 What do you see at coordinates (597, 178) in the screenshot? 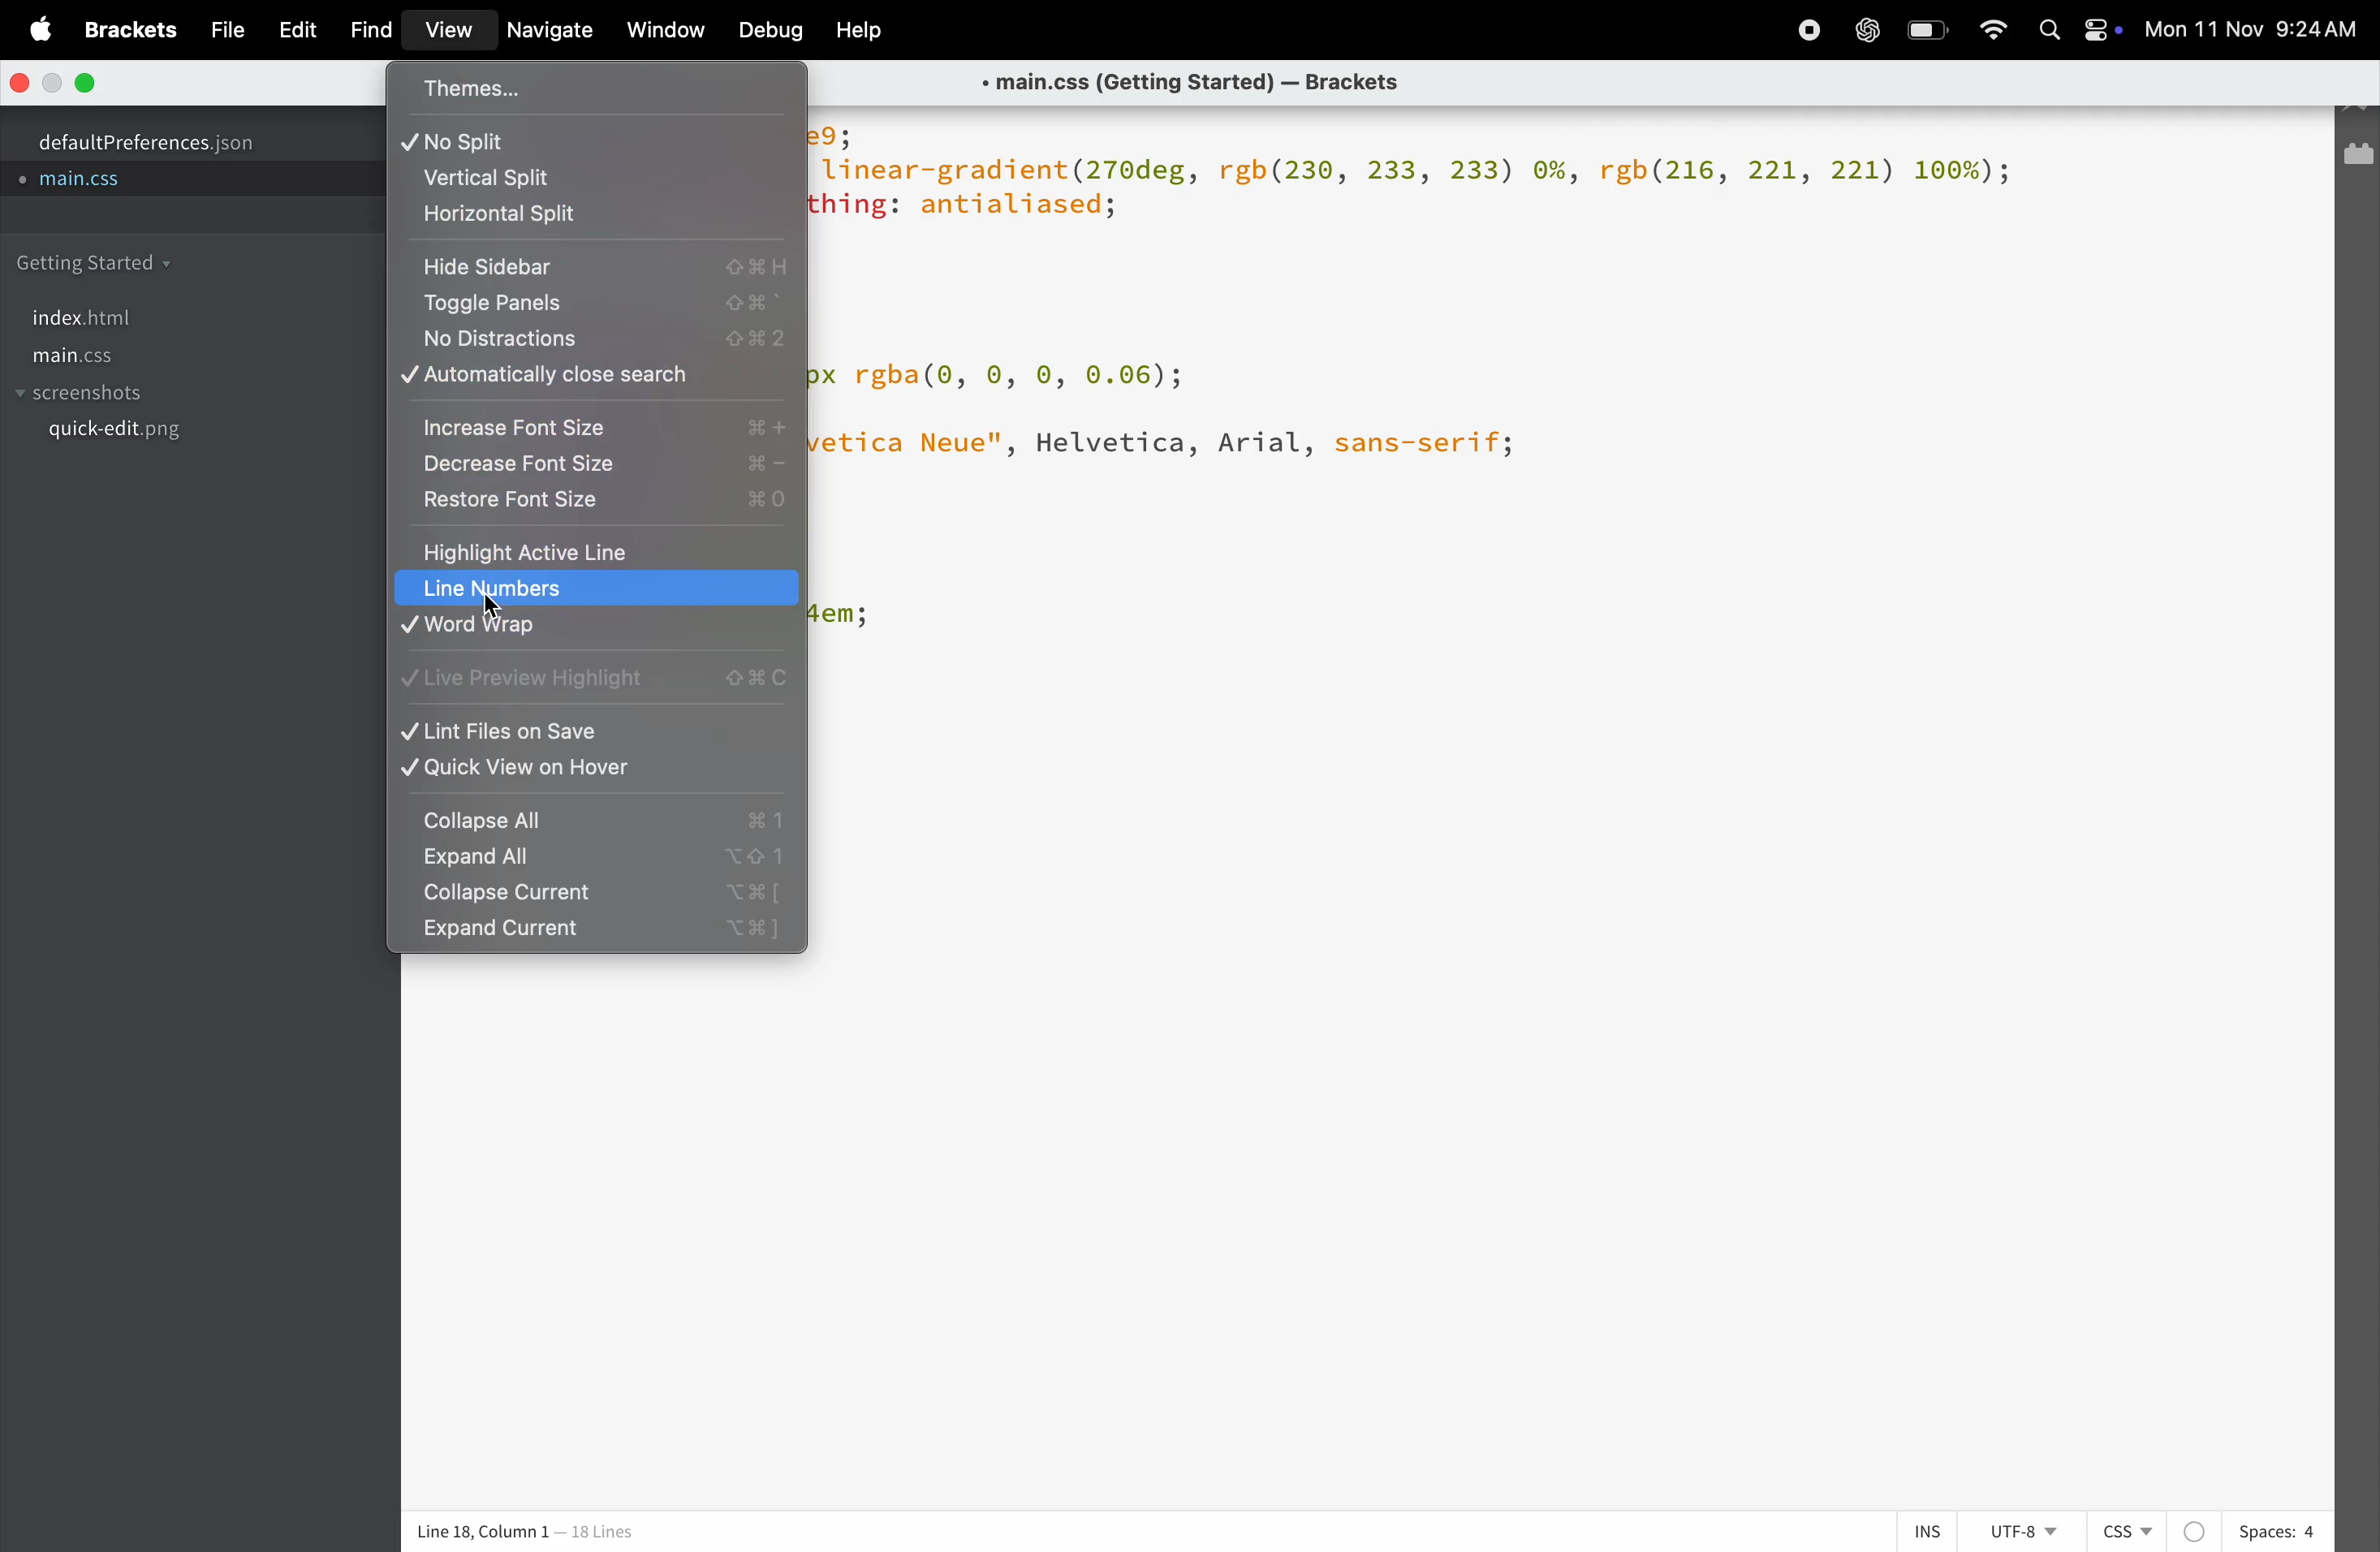
I see `vertical` at bounding box center [597, 178].